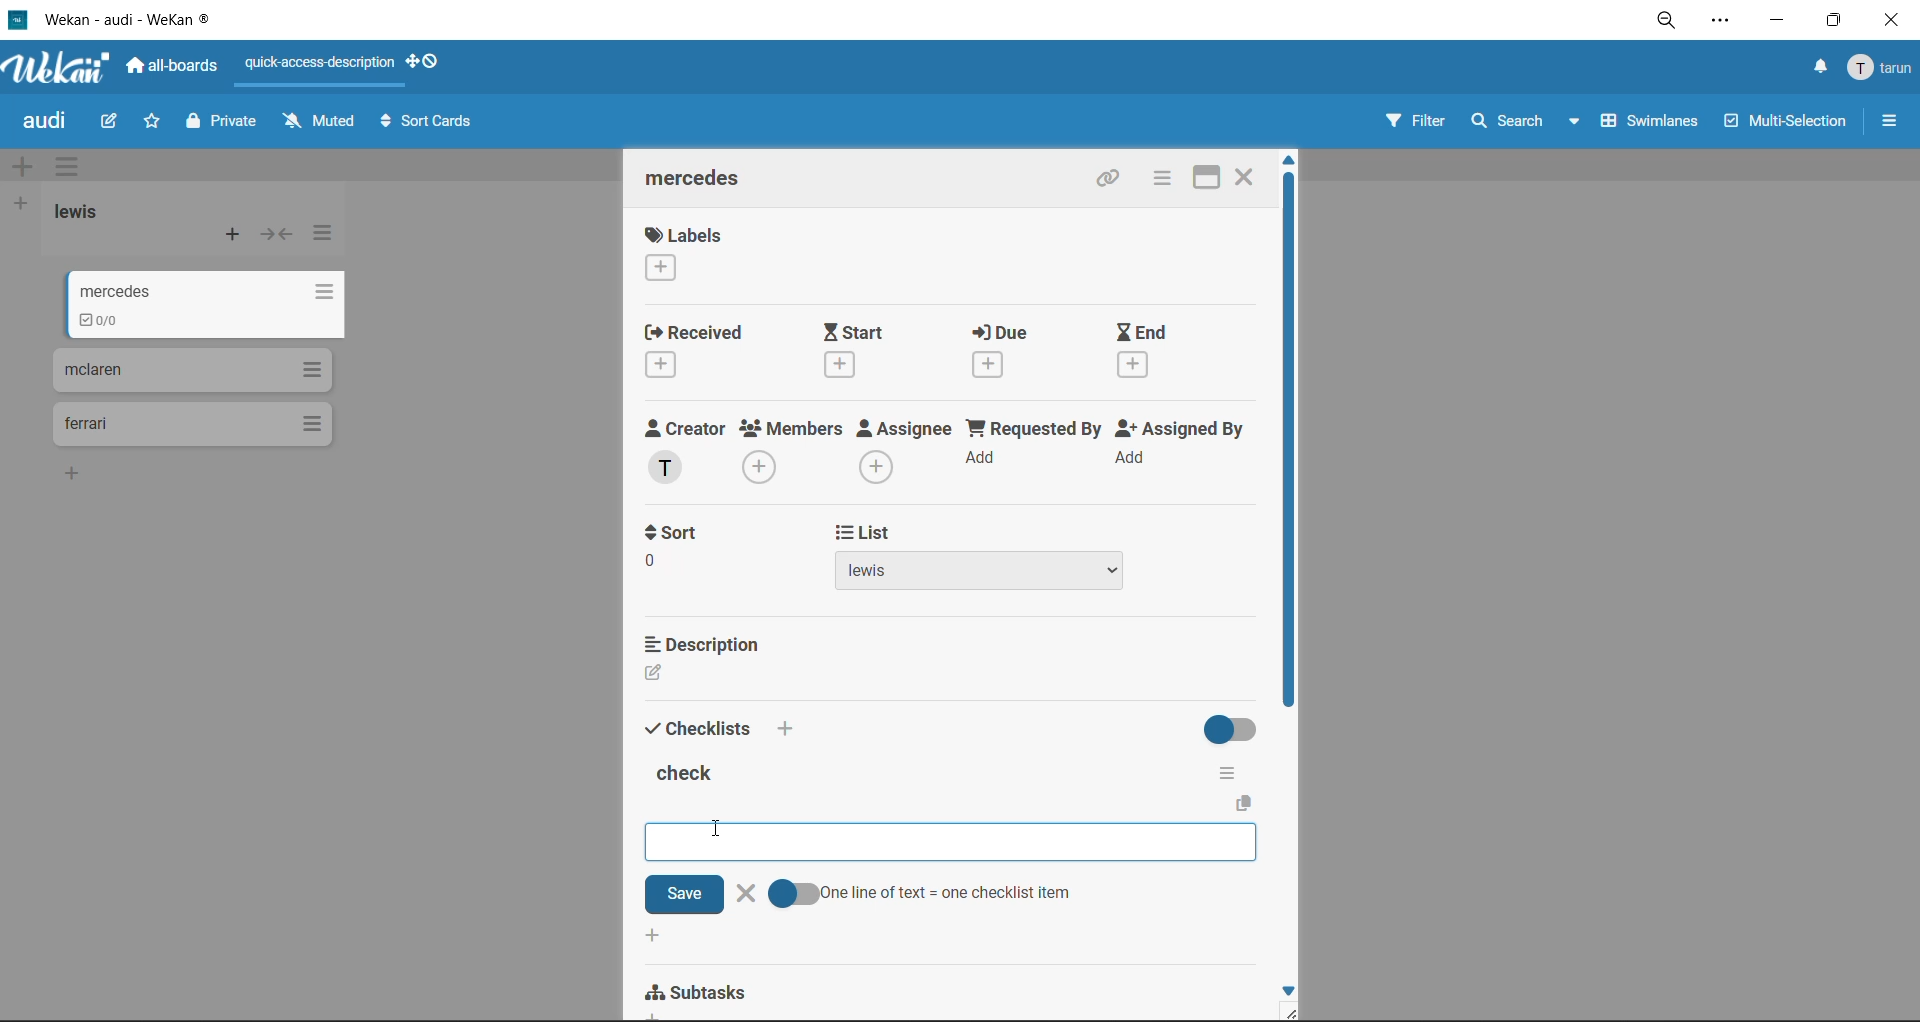  Describe the element at coordinates (874, 839) in the screenshot. I see `checklist option box` at that location.